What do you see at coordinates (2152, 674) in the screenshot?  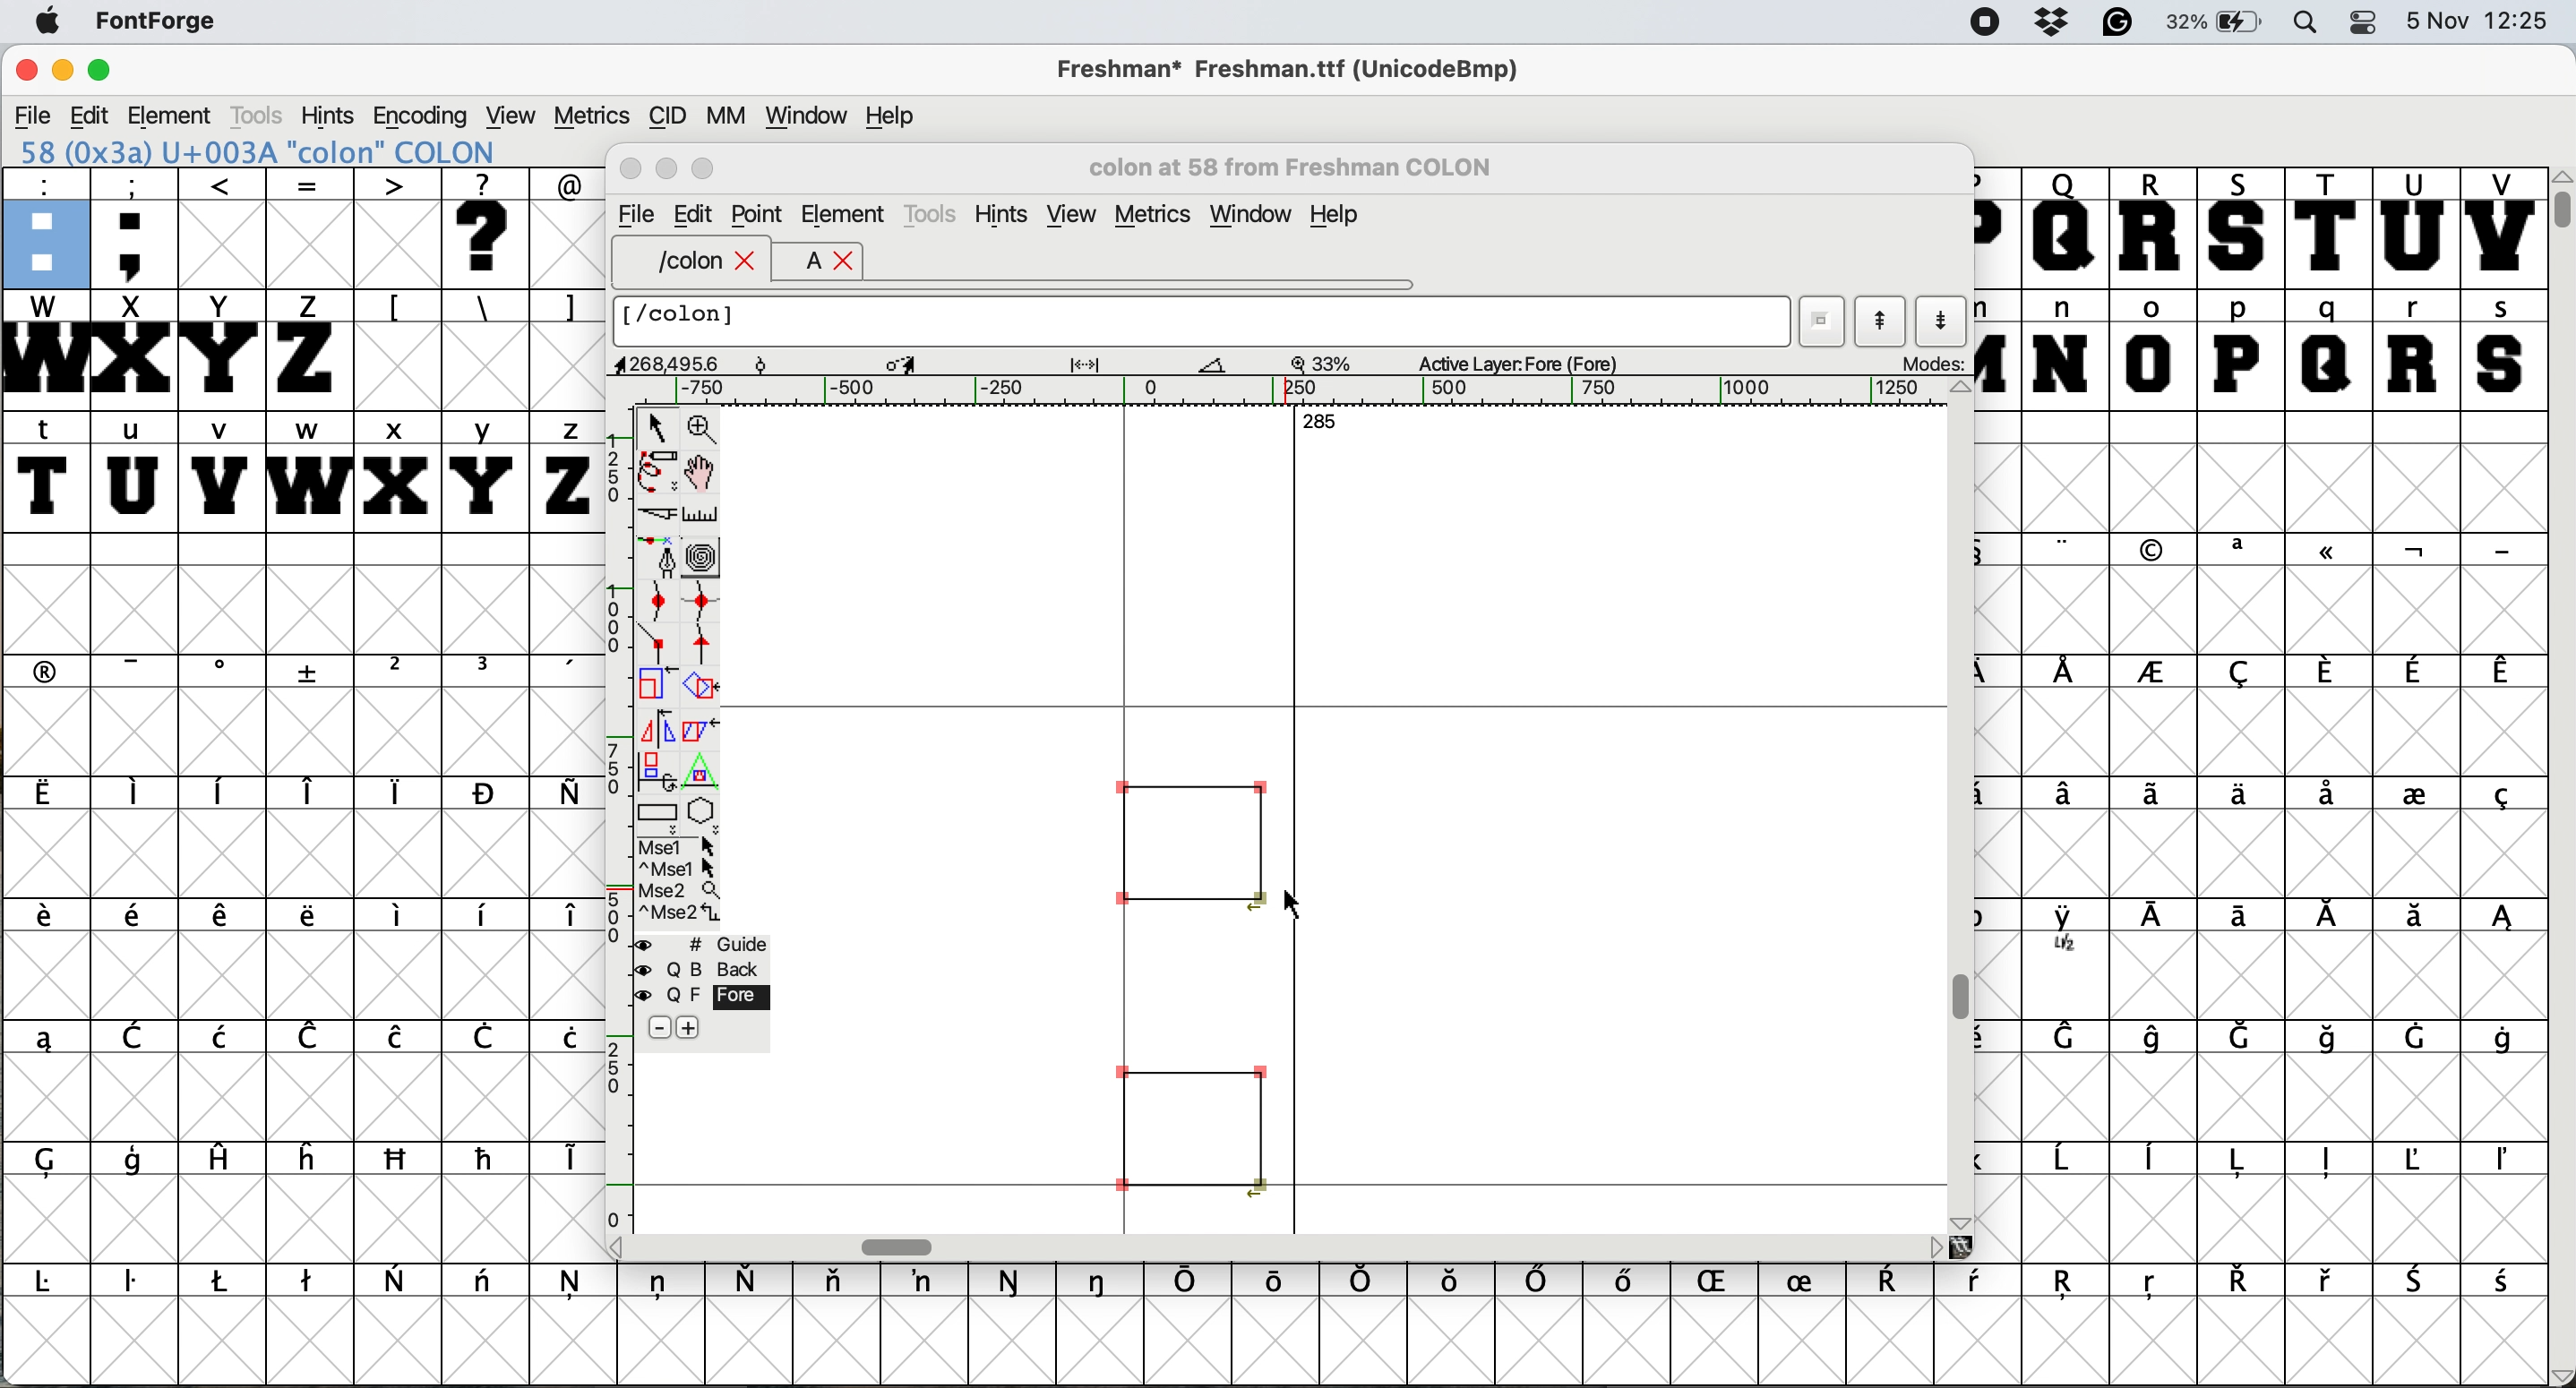 I see `symbol` at bounding box center [2152, 674].